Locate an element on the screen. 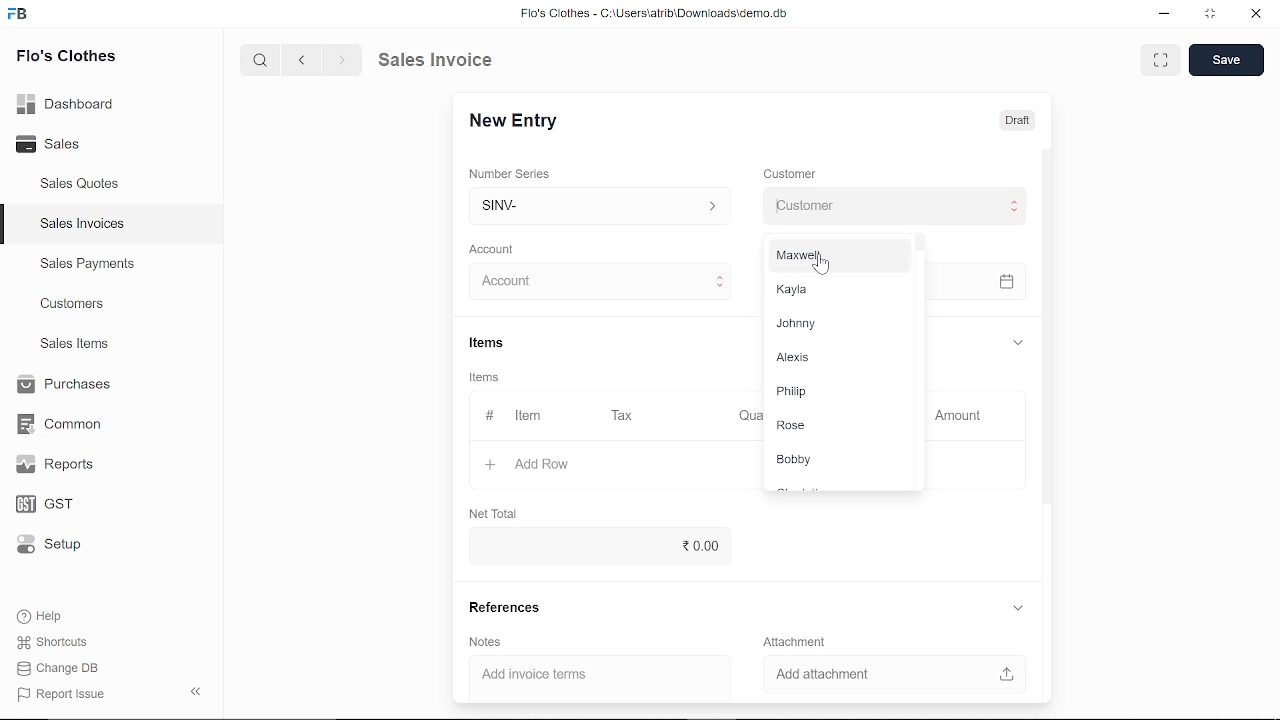 This screenshot has width=1280, height=720. Reports is located at coordinates (60, 465).